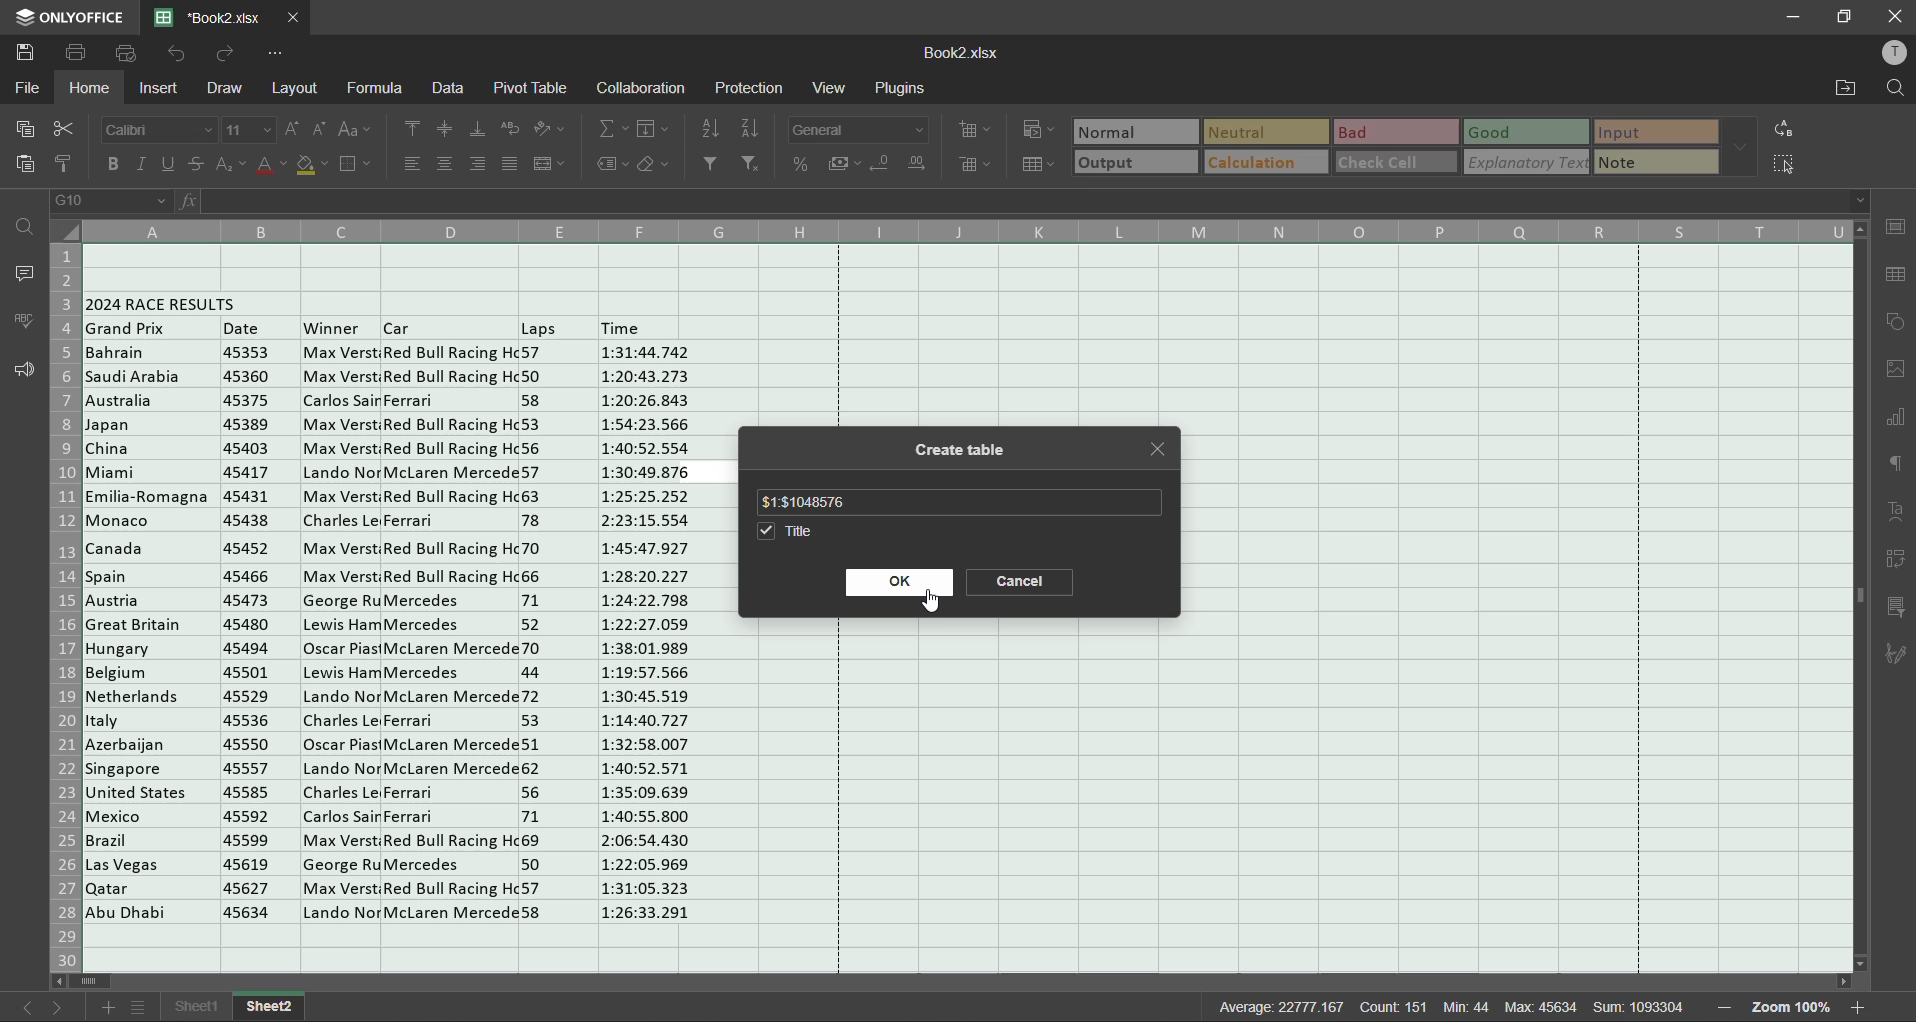 The height and width of the screenshot is (1022, 1916). What do you see at coordinates (1040, 166) in the screenshot?
I see `format as table` at bounding box center [1040, 166].